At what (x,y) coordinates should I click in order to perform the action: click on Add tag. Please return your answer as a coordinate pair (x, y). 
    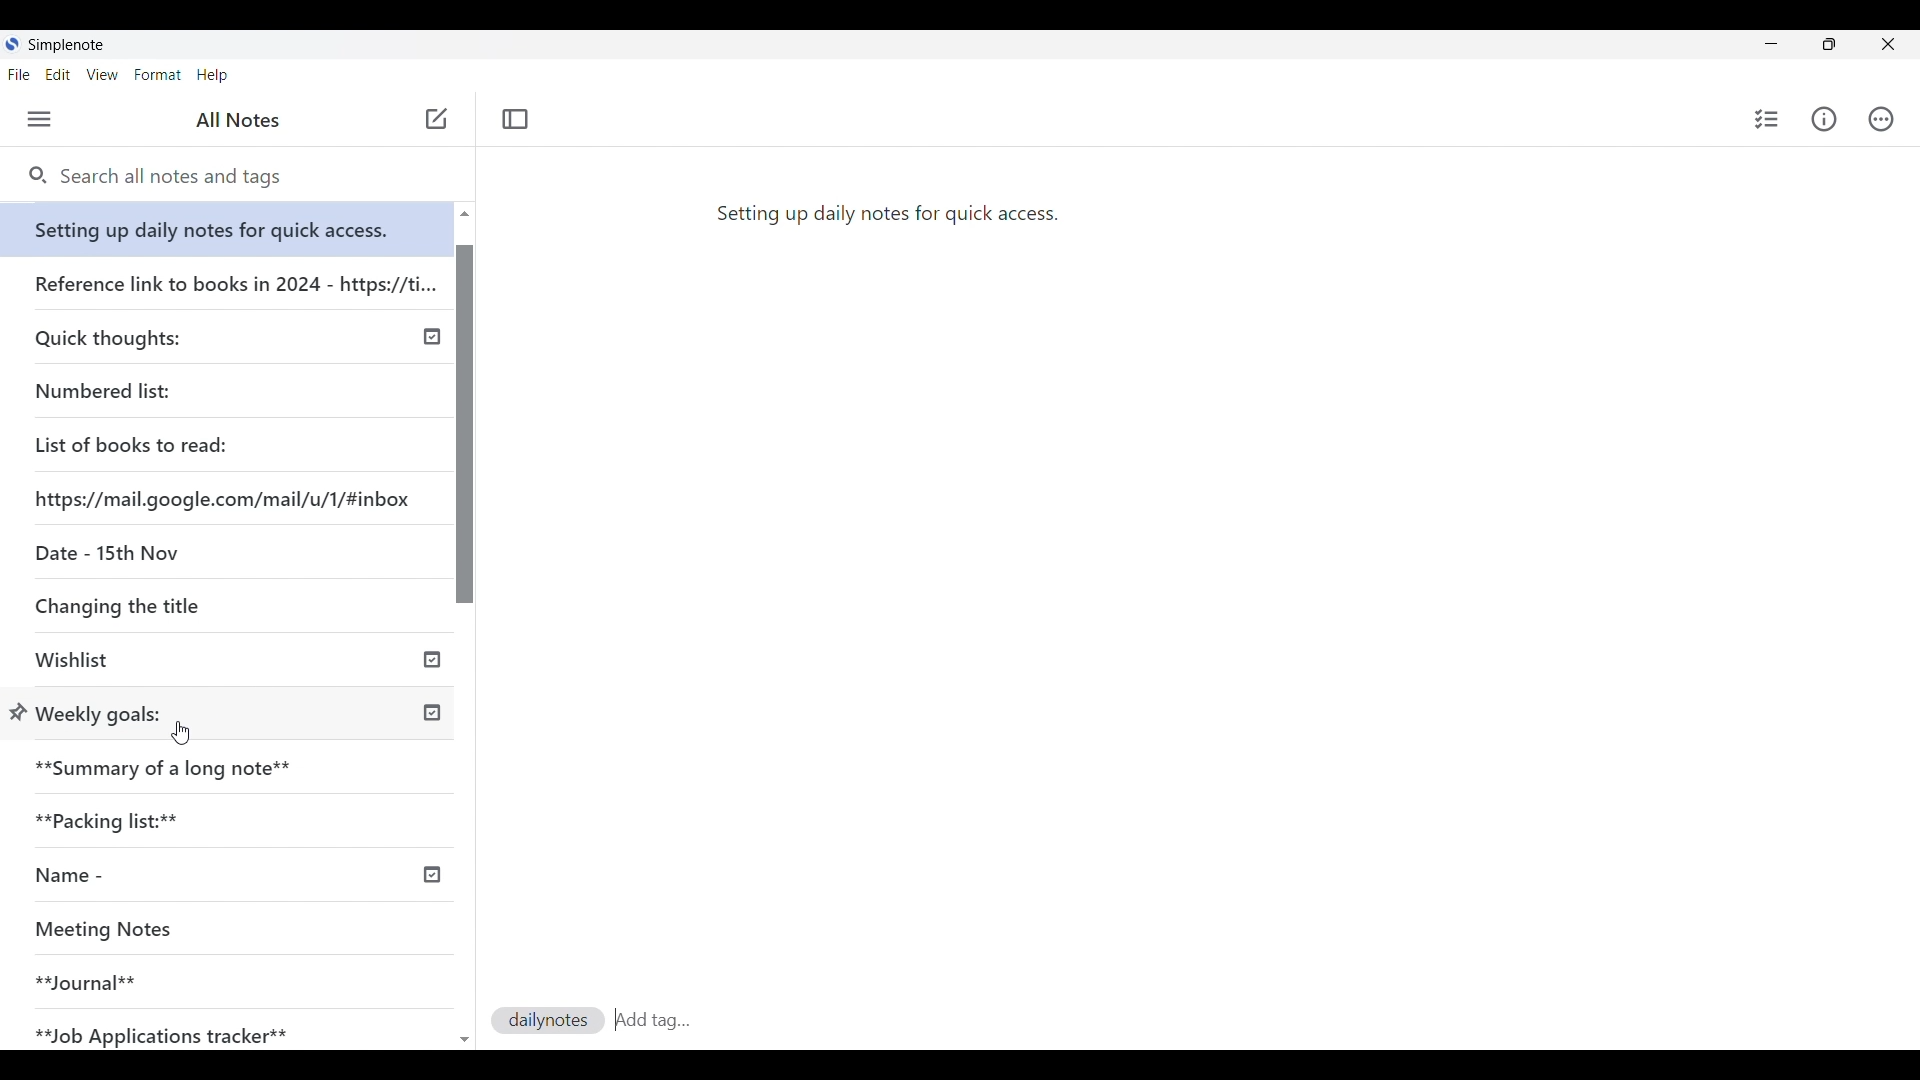
    Looking at the image, I should click on (697, 1021).